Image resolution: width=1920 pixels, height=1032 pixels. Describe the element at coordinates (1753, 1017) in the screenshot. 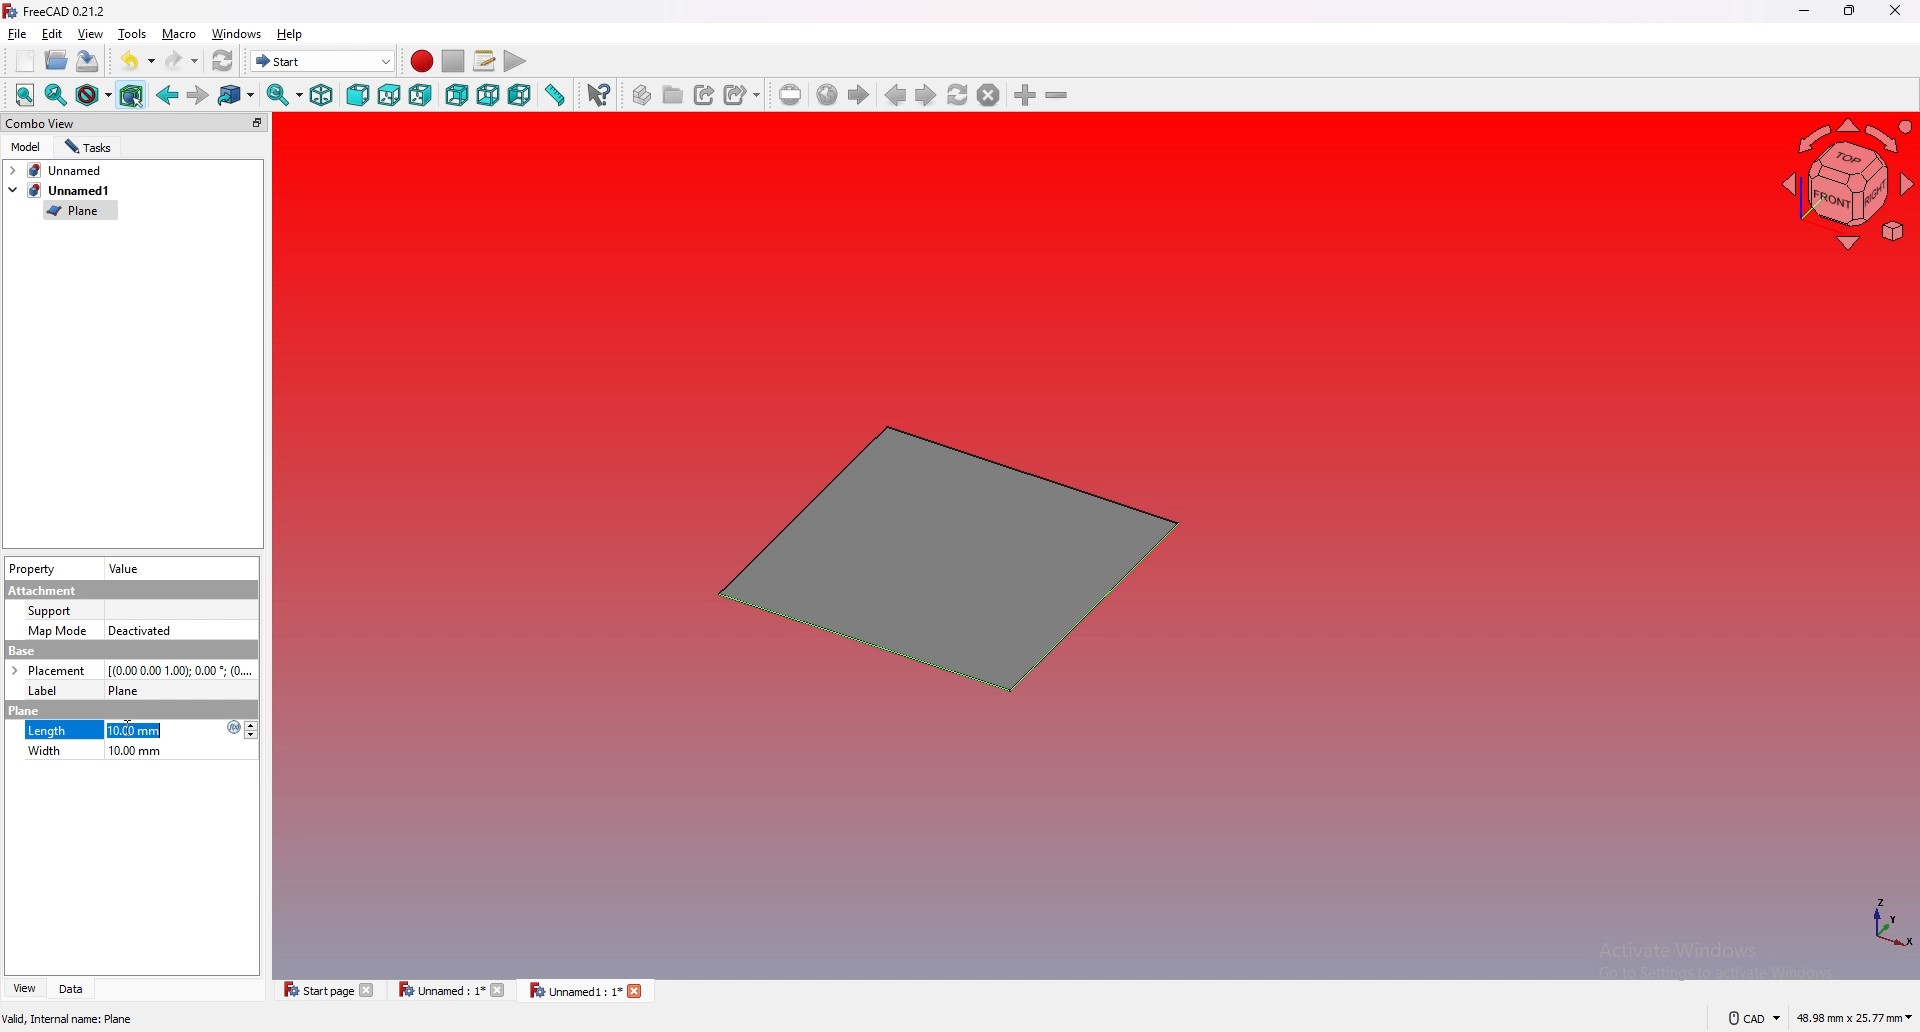

I see `cad navigation` at that location.